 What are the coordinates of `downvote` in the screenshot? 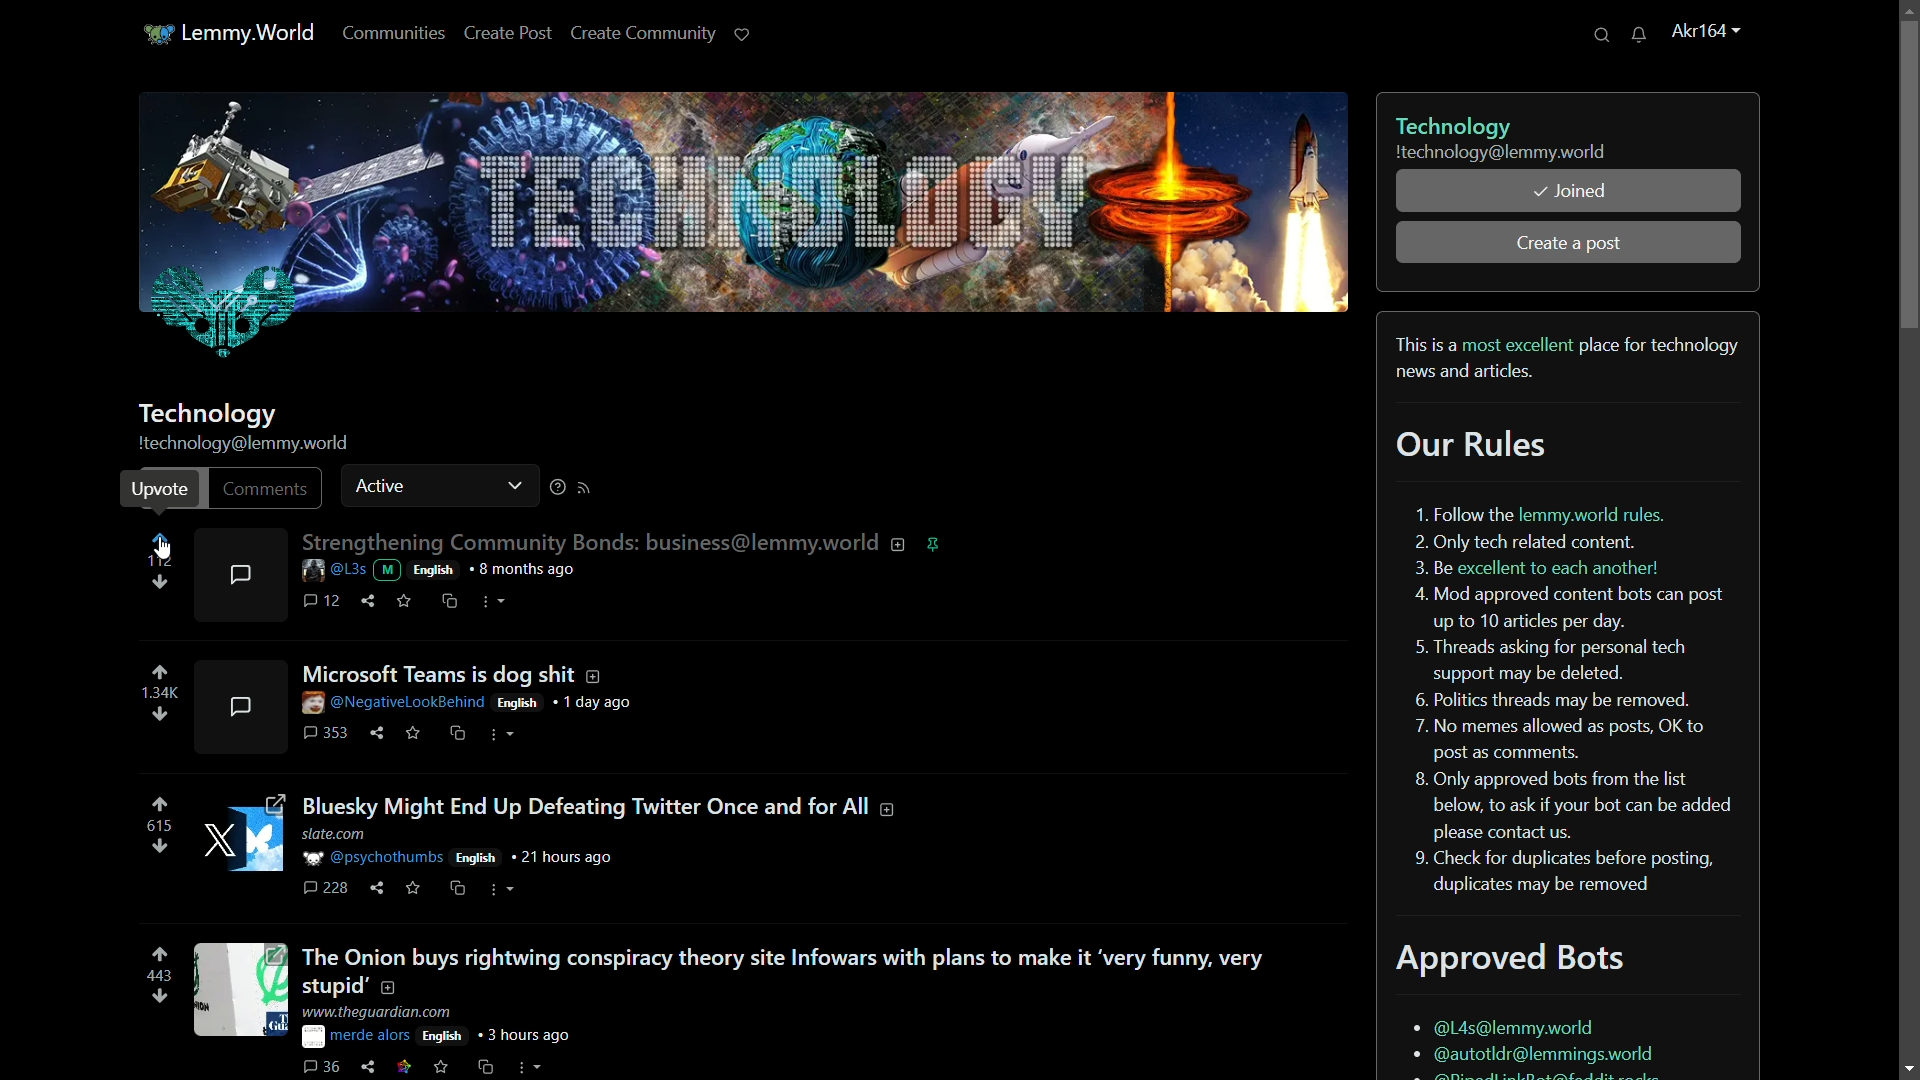 It's located at (159, 996).